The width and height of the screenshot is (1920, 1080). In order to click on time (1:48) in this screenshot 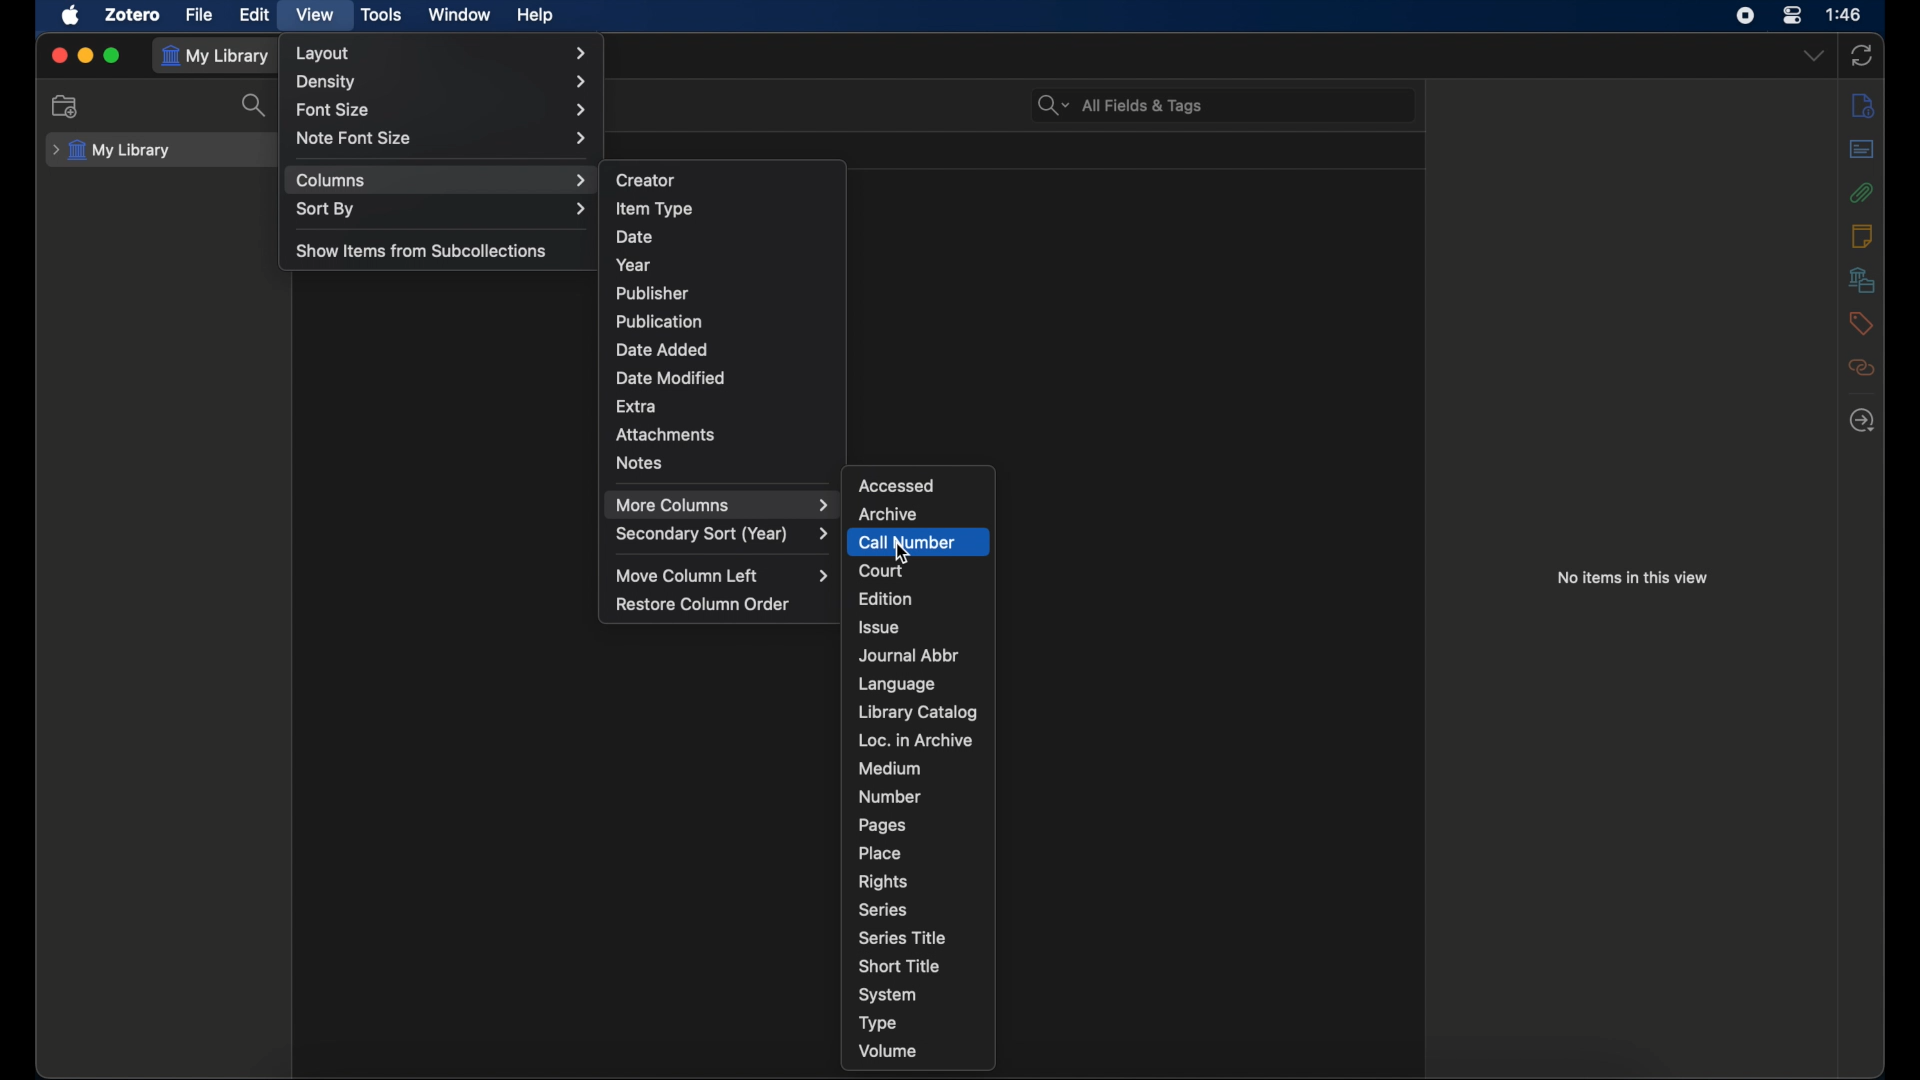, I will do `click(1844, 13)`.